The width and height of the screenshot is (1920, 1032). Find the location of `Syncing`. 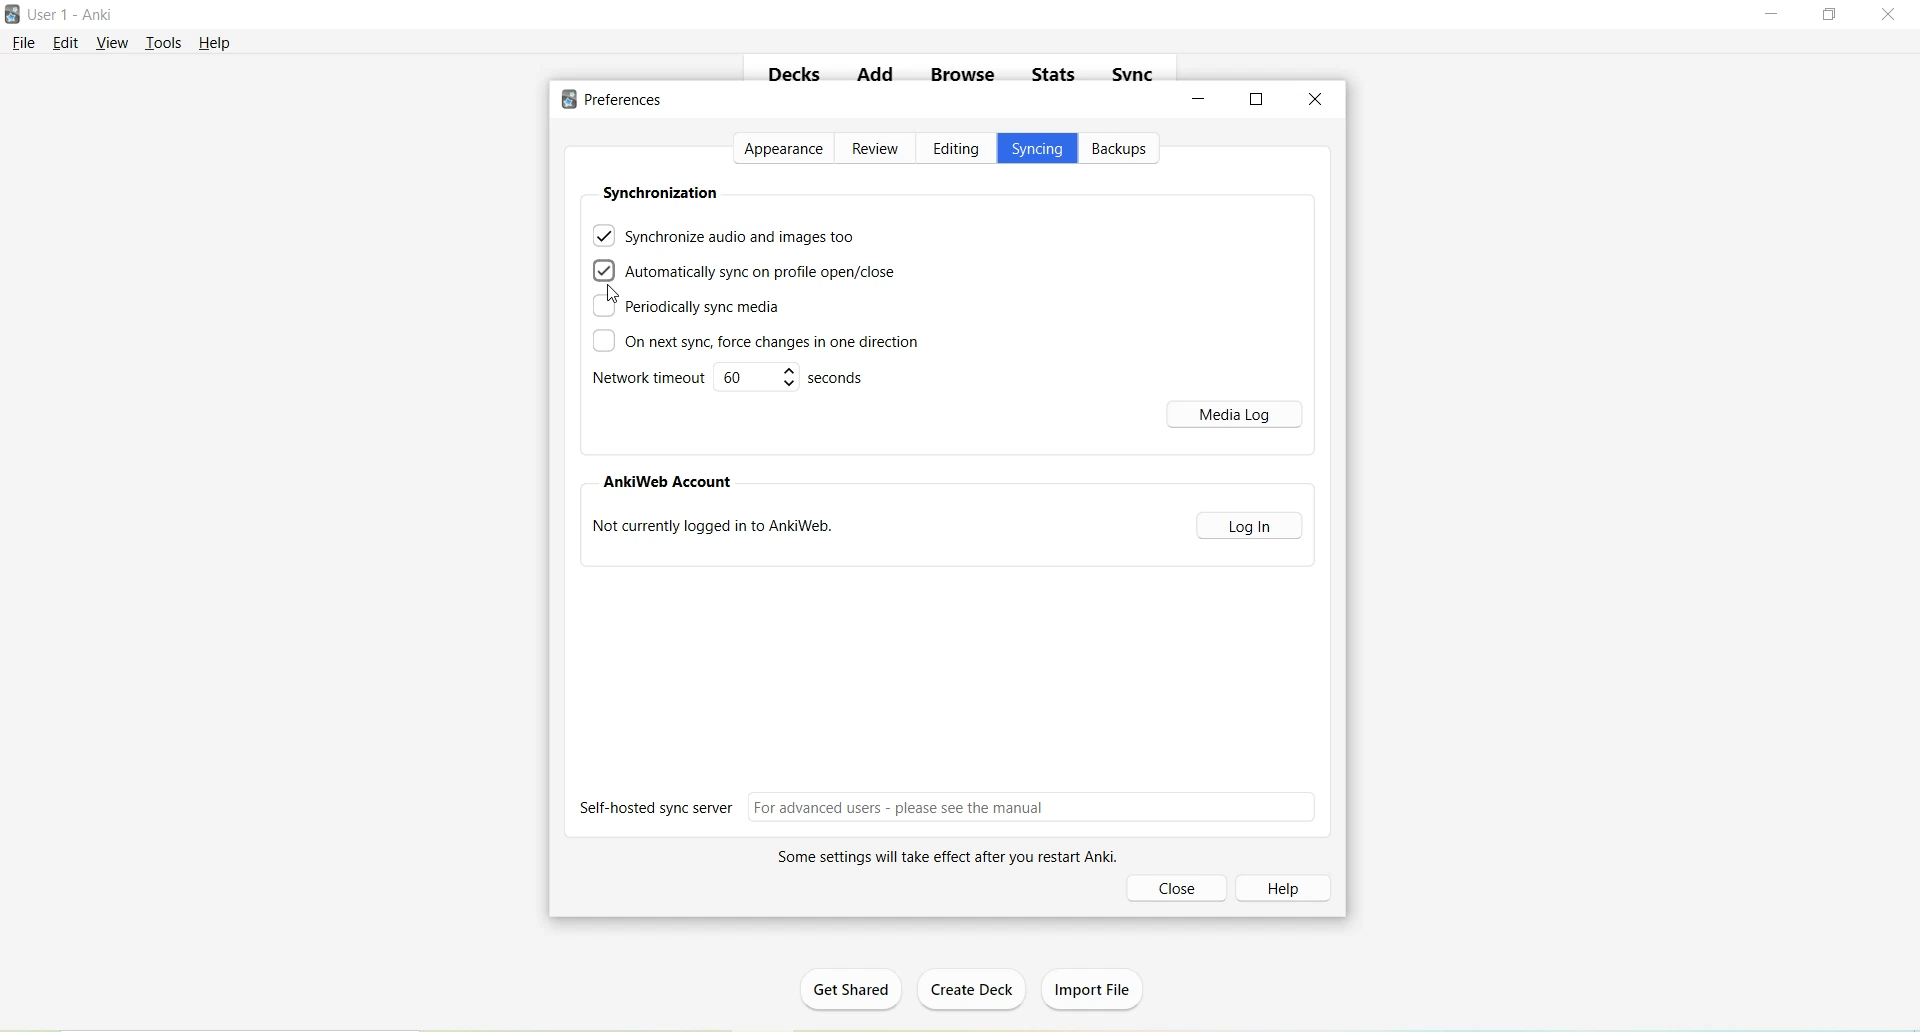

Syncing is located at coordinates (1037, 151).